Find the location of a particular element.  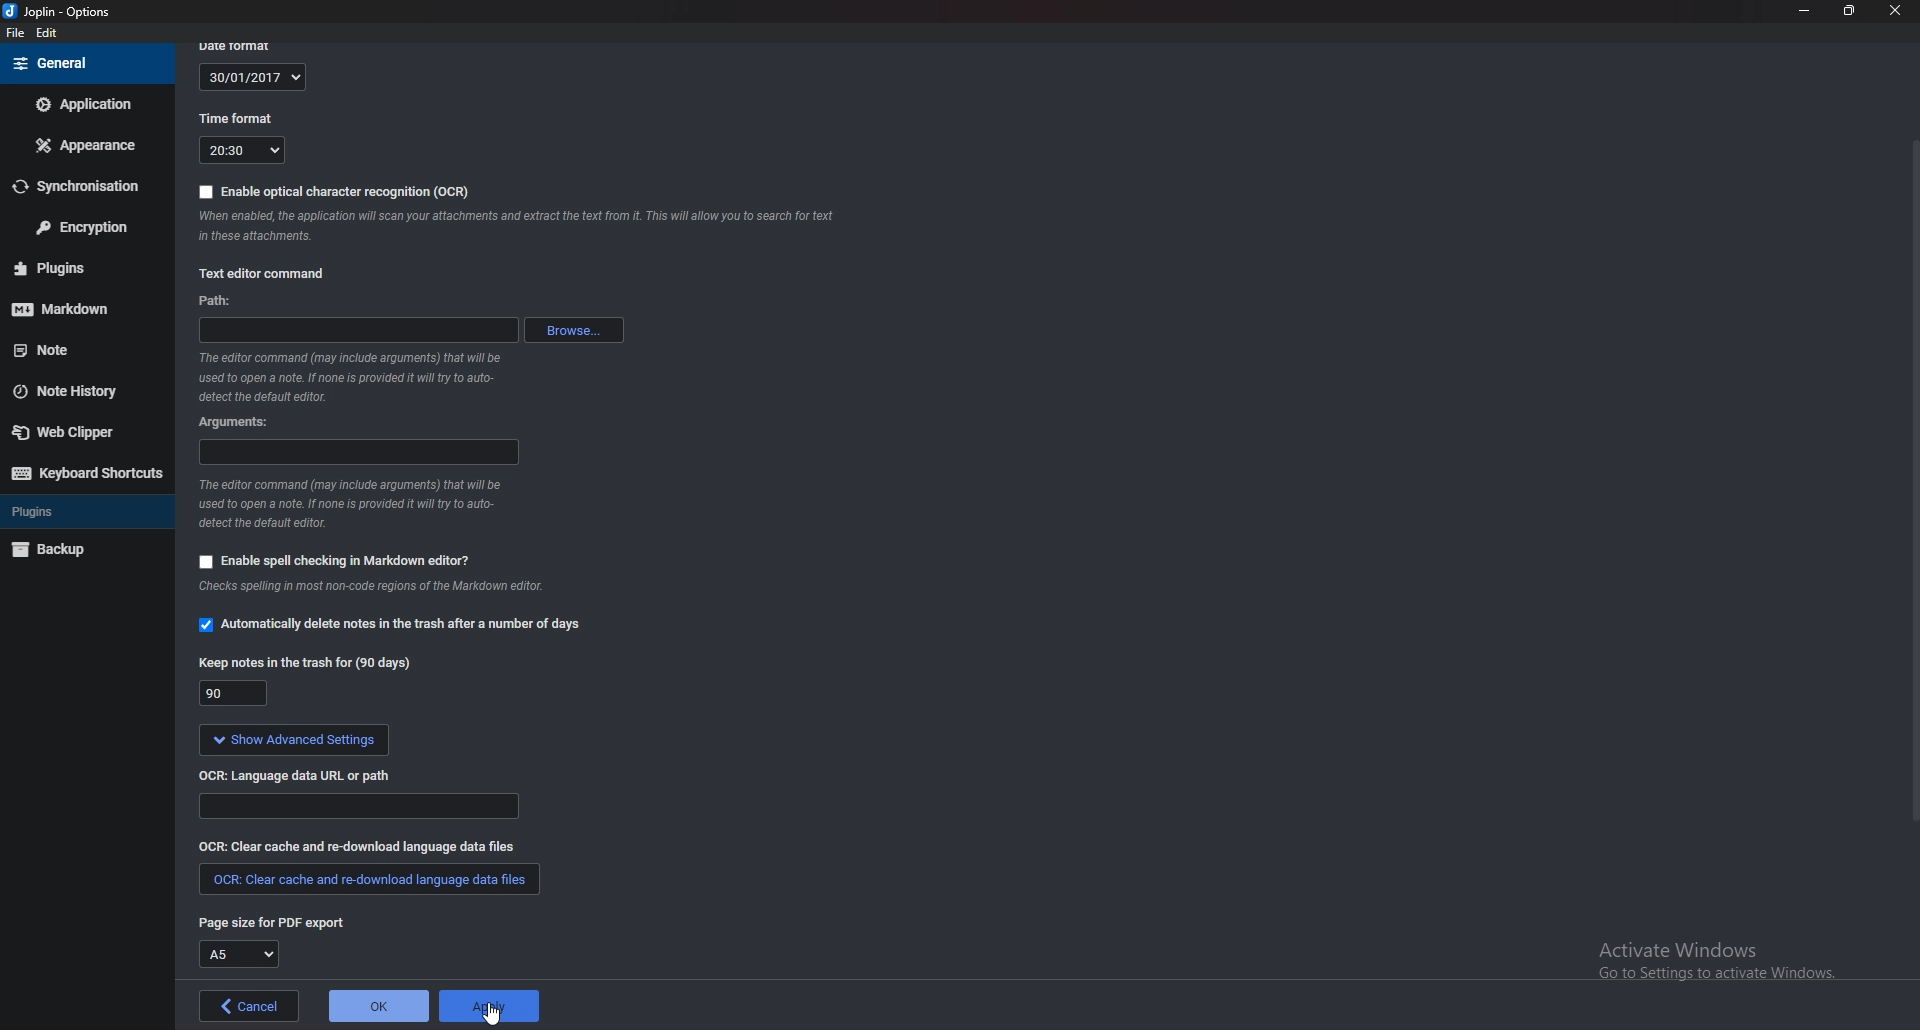

o C R language data url or path is located at coordinates (297, 778).